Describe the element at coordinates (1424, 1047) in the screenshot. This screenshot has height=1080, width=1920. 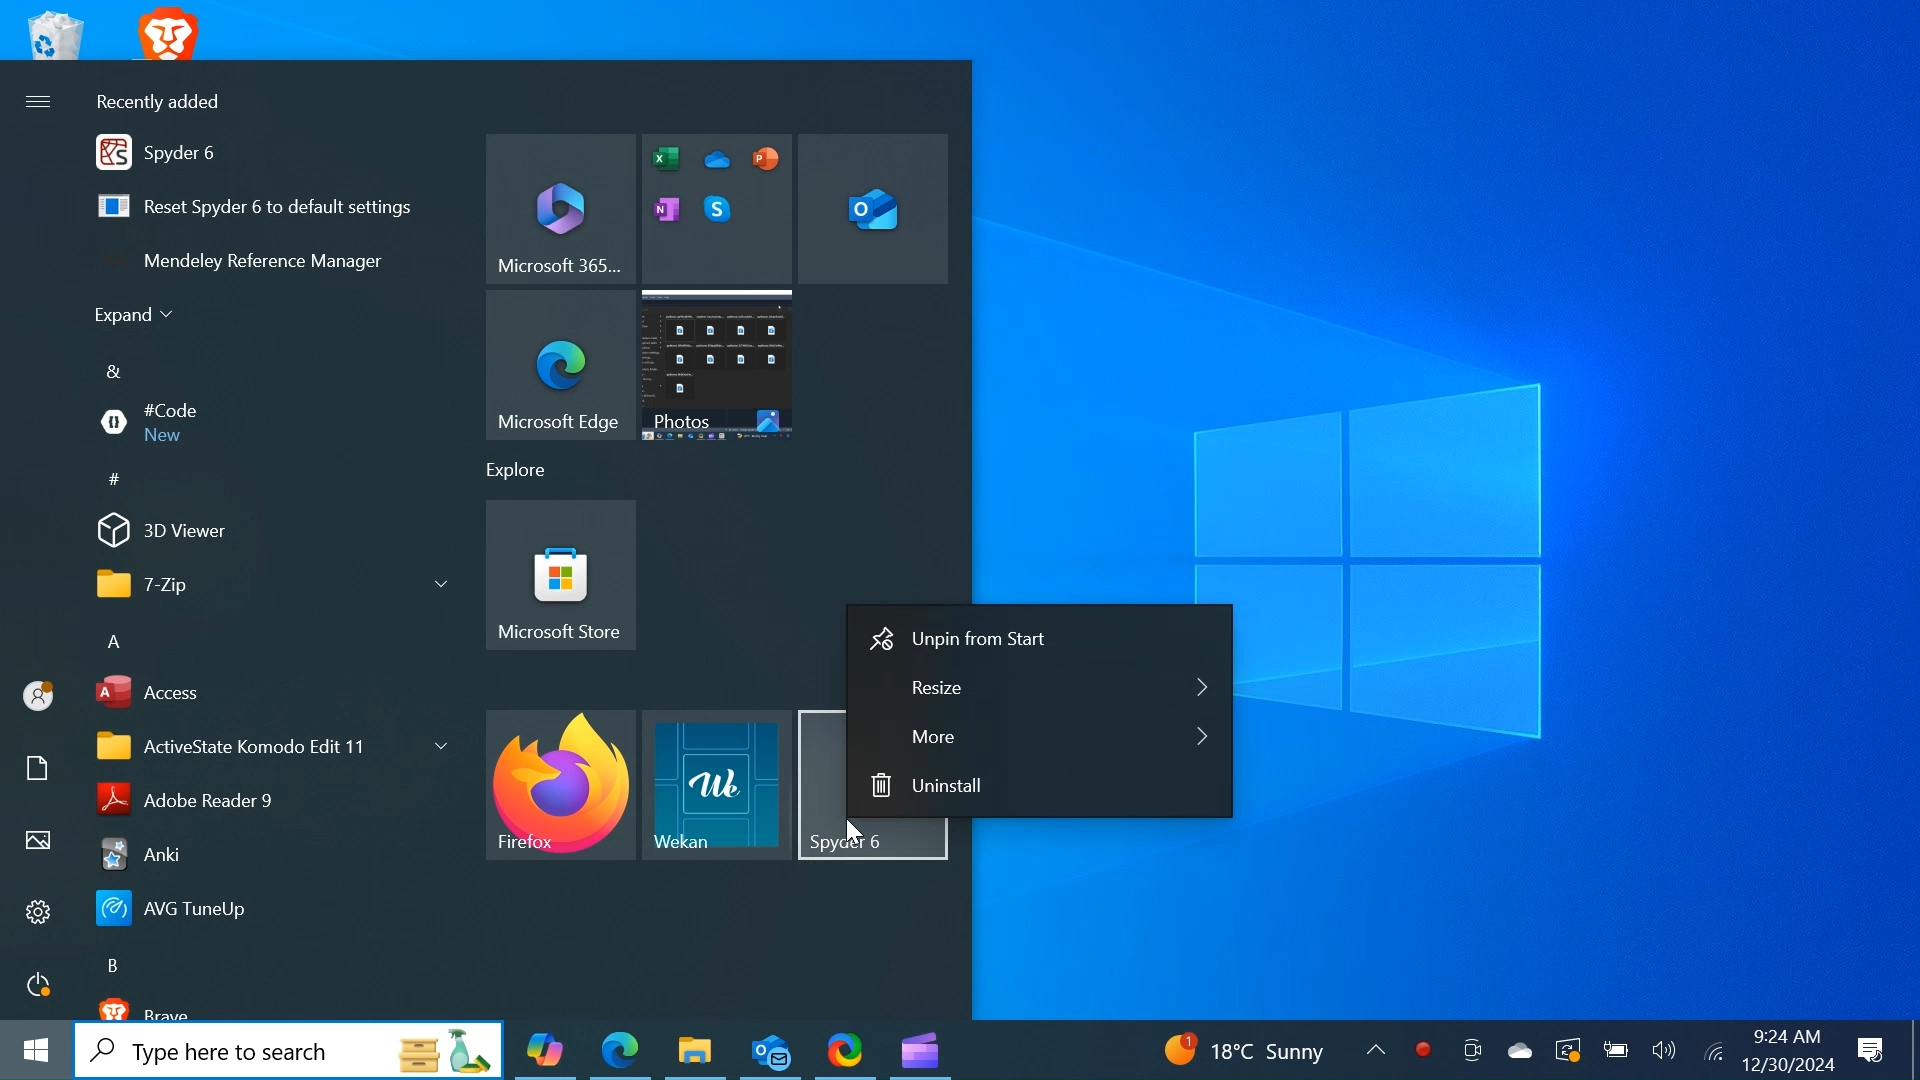
I see `Record` at that location.